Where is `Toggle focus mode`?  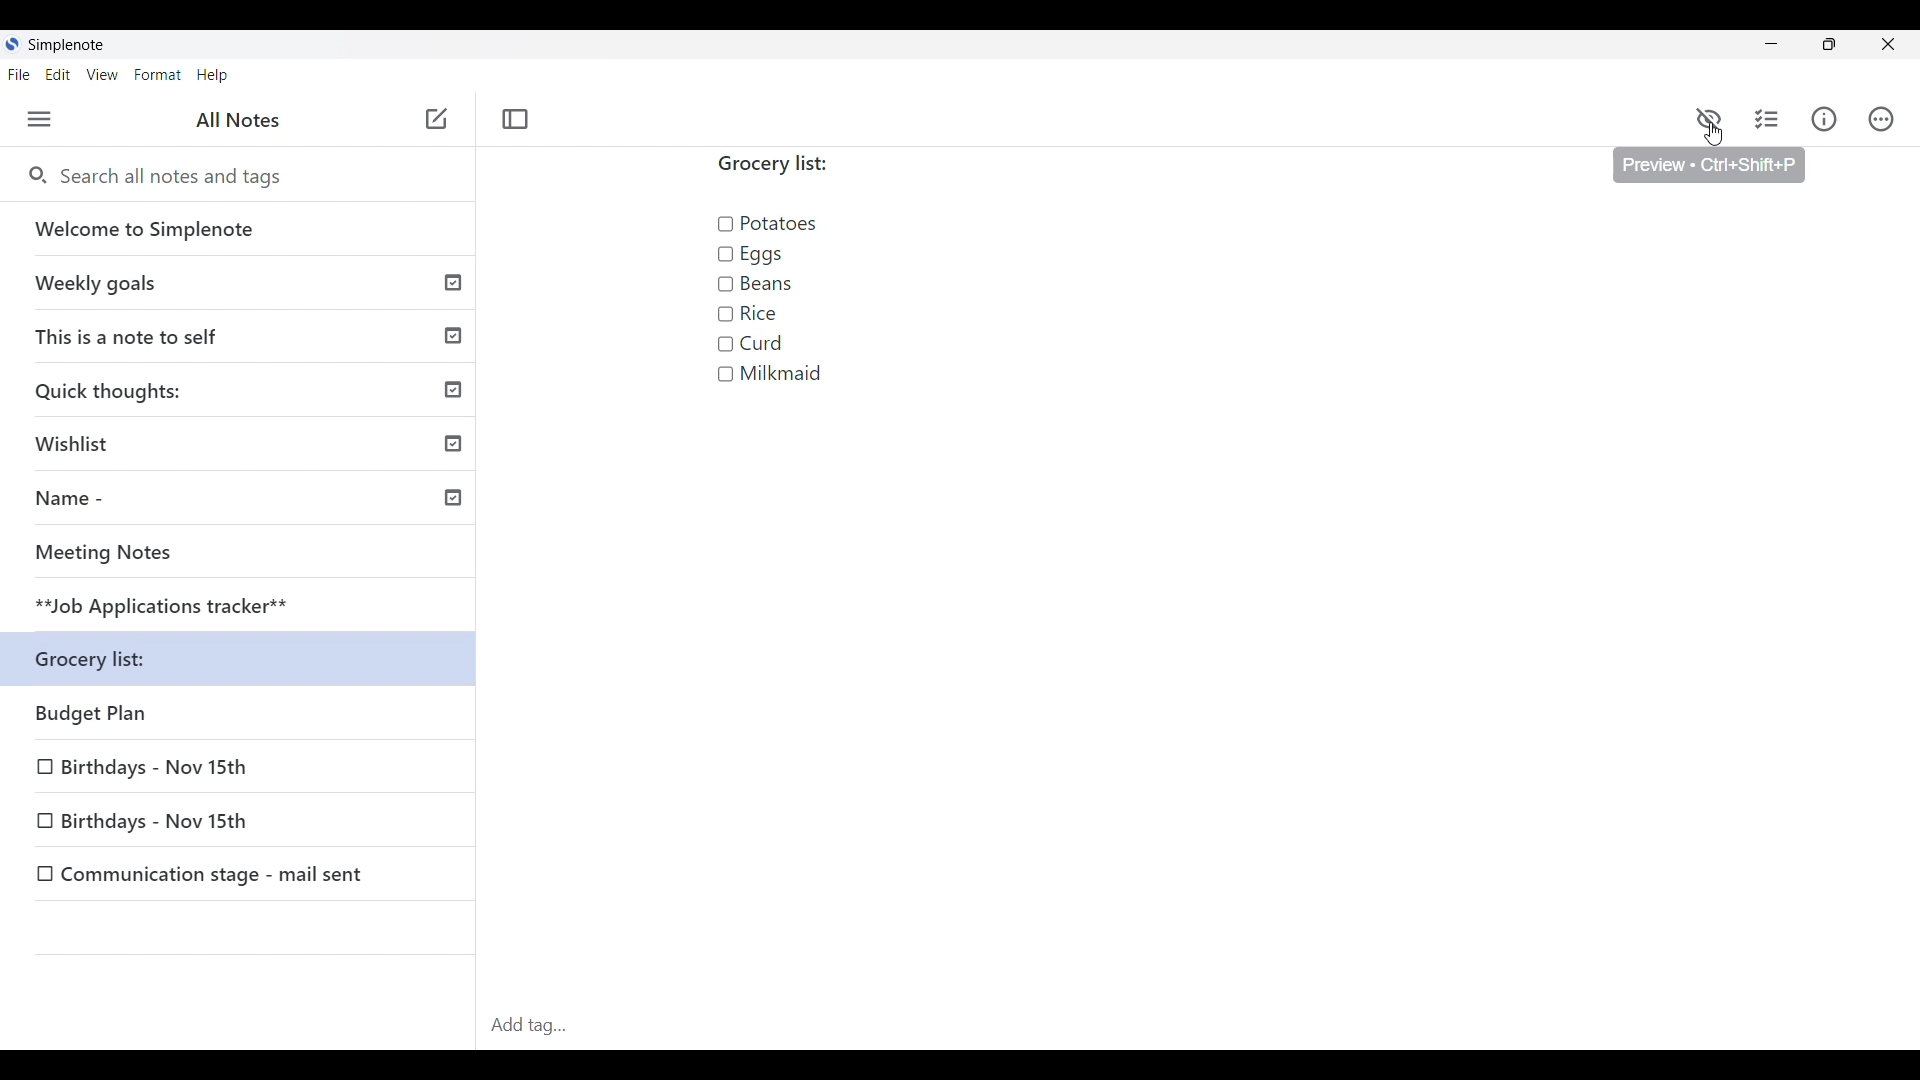
Toggle focus mode is located at coordinates (515, 119).